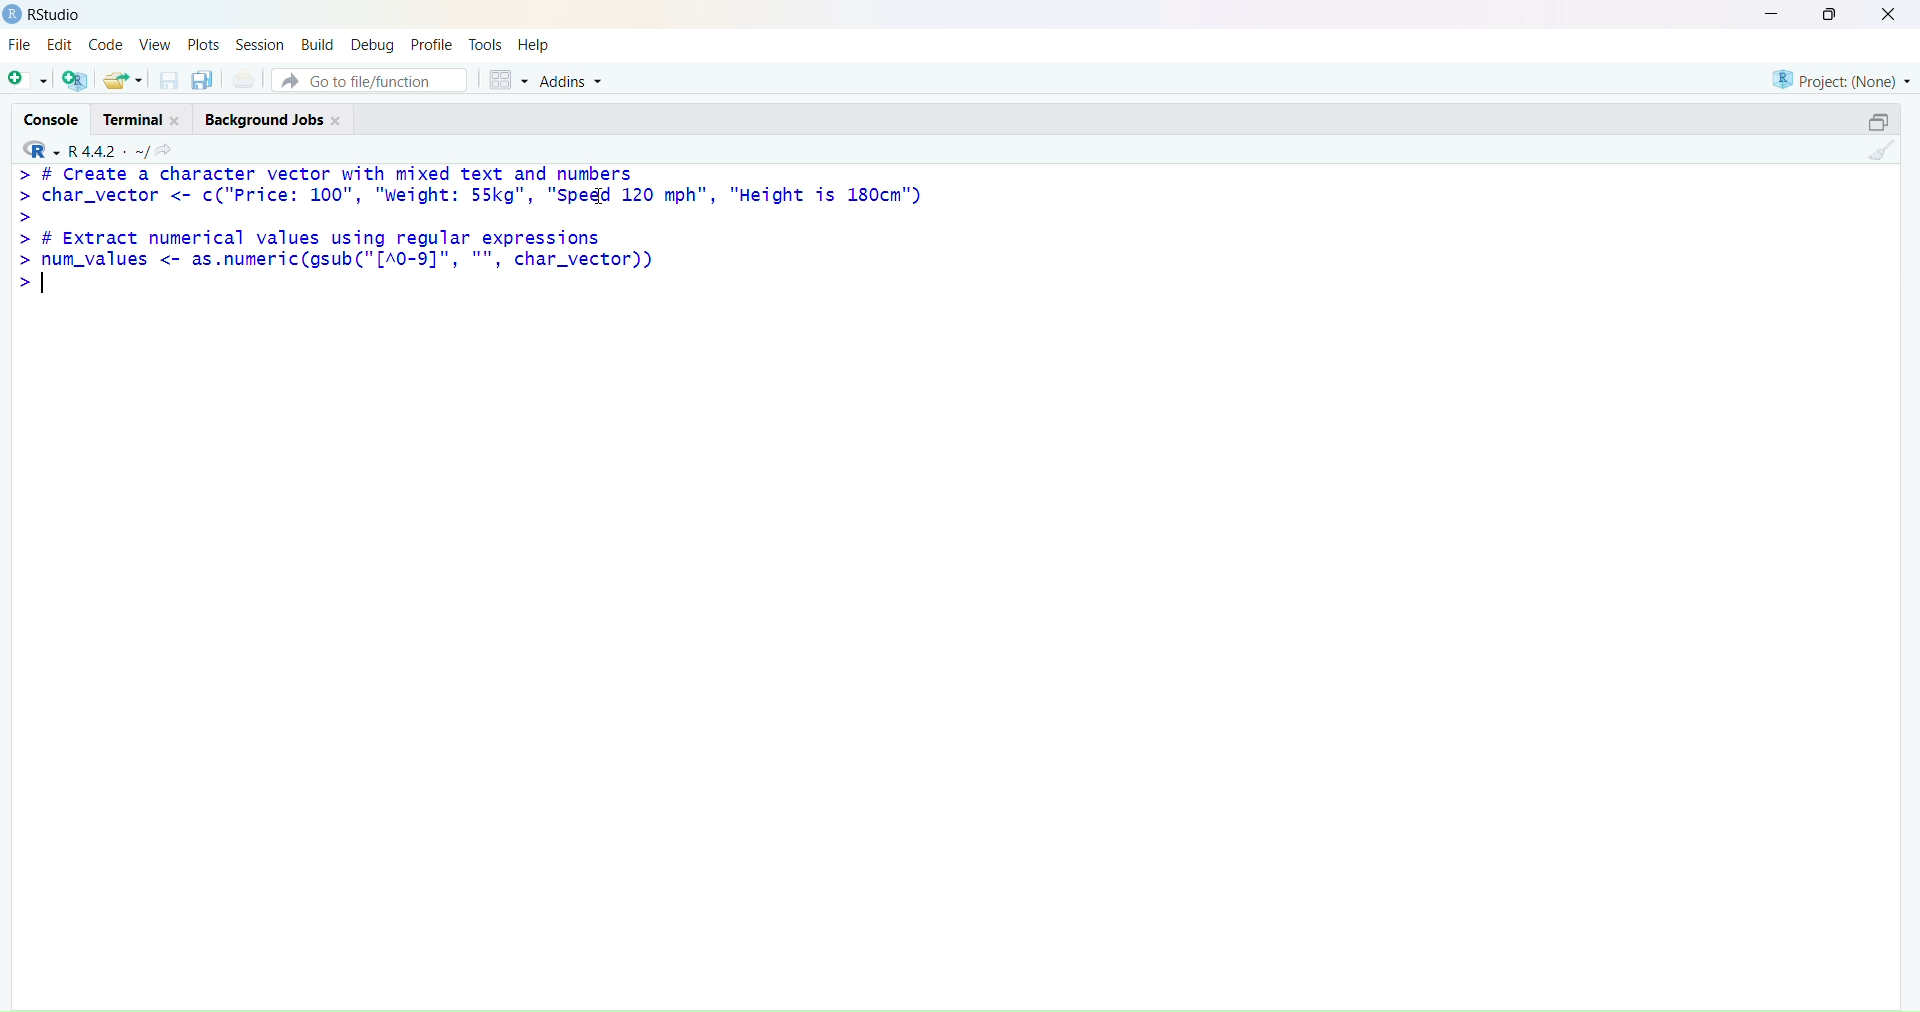  I want to click on view, so click(155, 45).